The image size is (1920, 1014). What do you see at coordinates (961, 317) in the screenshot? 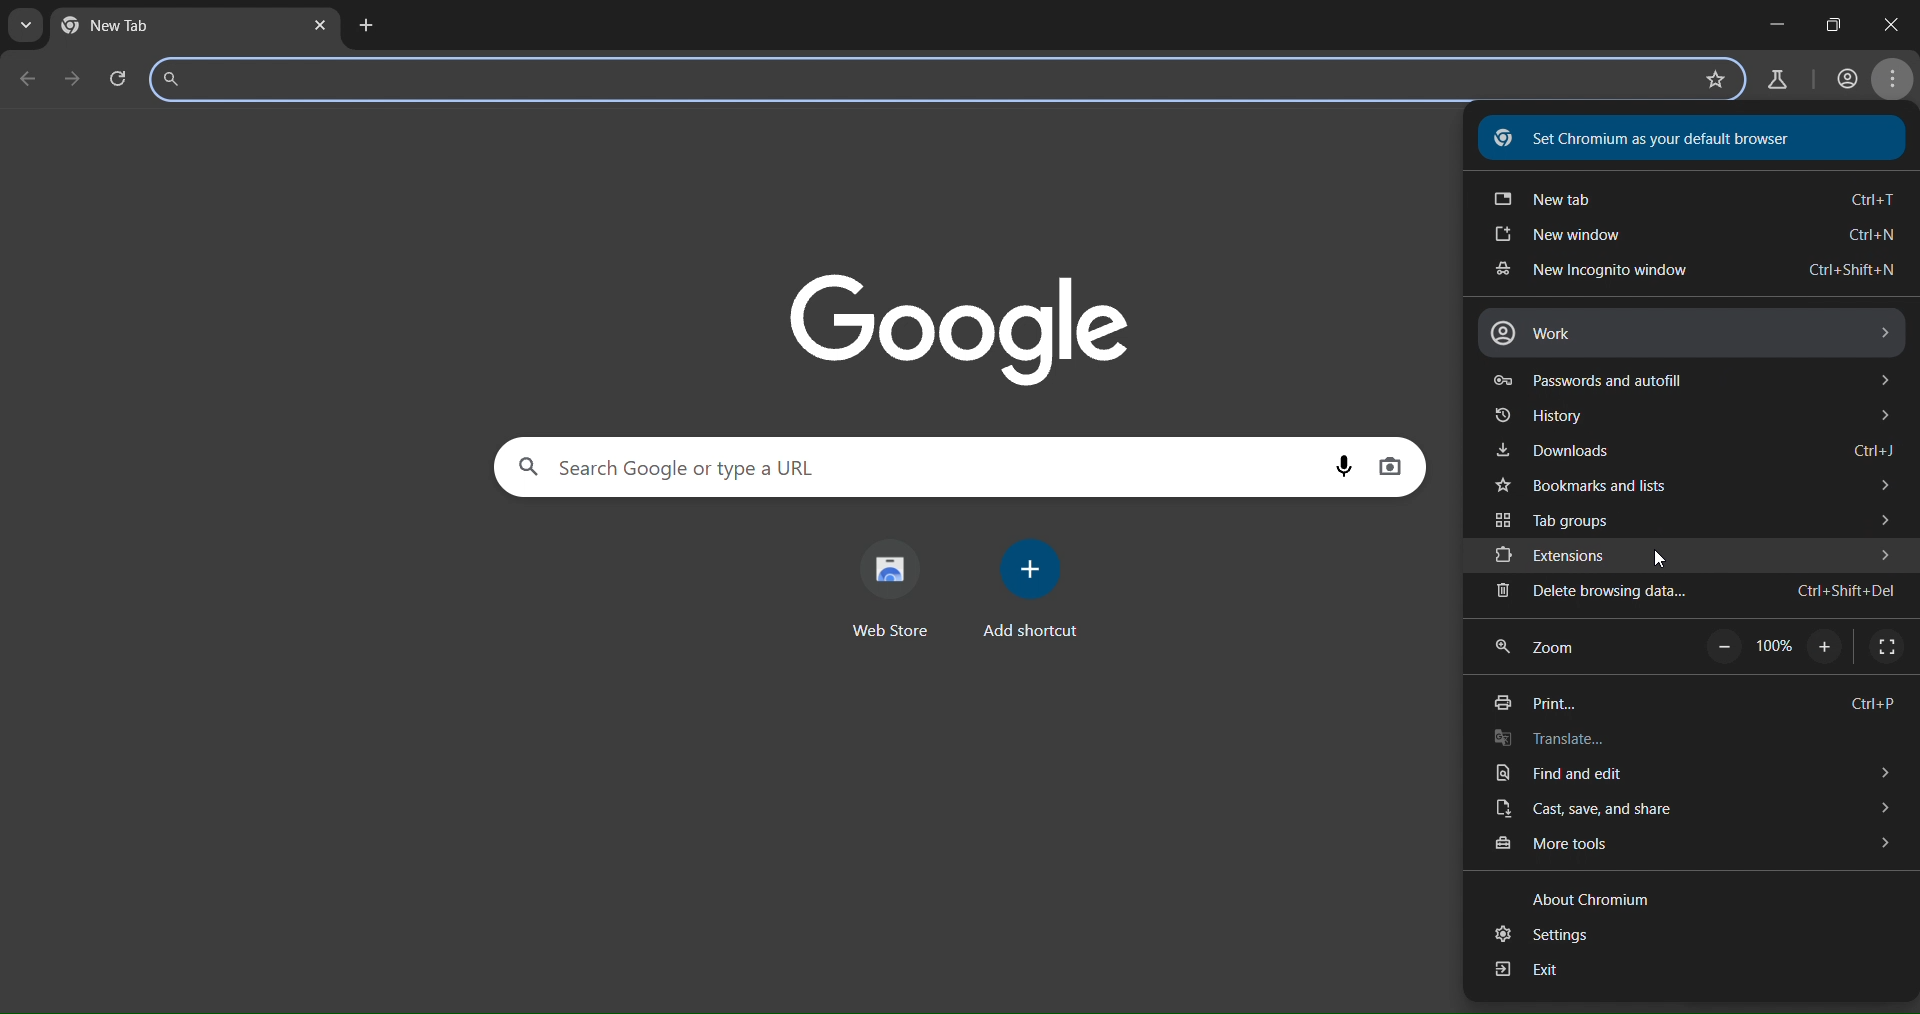
I see `Google` at bounding box center [961, 317].